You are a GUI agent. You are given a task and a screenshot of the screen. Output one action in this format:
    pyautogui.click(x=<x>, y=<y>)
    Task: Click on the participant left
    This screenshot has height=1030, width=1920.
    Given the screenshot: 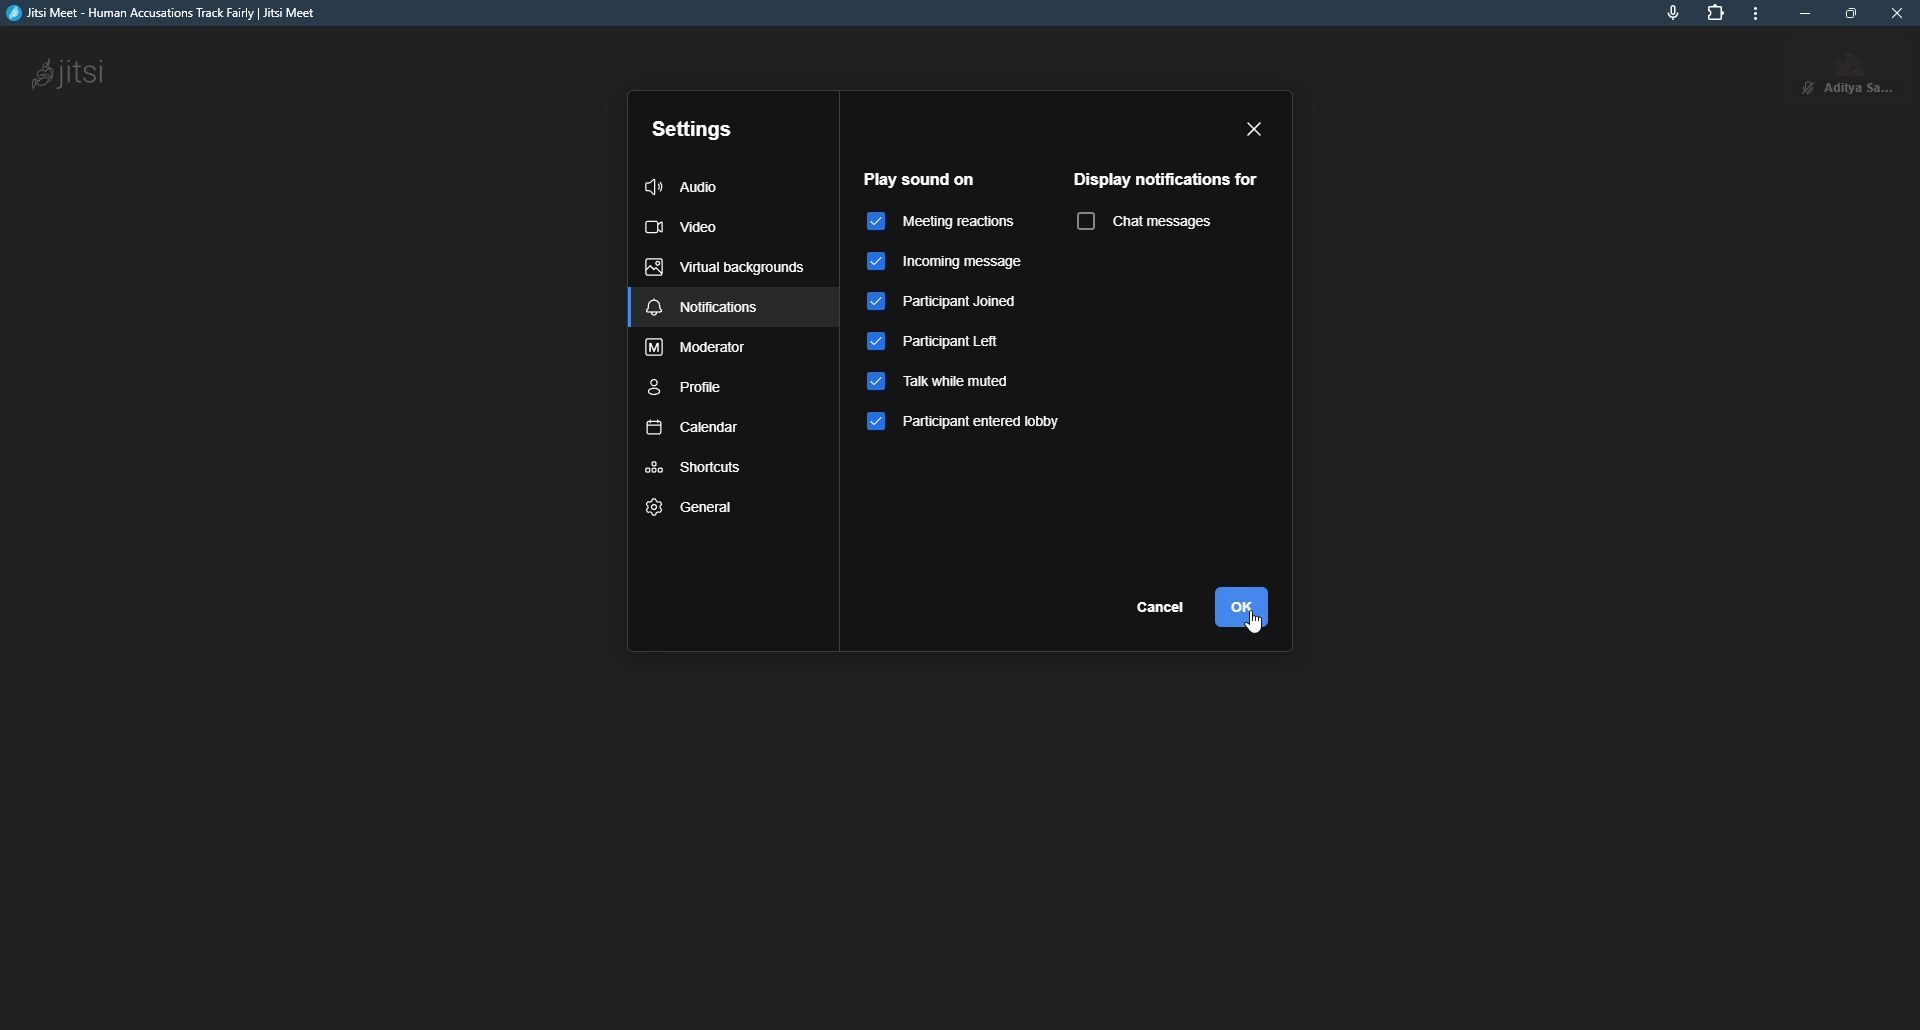 What is the action you would take?
    pyautogui.click(x=938, y=342)
    